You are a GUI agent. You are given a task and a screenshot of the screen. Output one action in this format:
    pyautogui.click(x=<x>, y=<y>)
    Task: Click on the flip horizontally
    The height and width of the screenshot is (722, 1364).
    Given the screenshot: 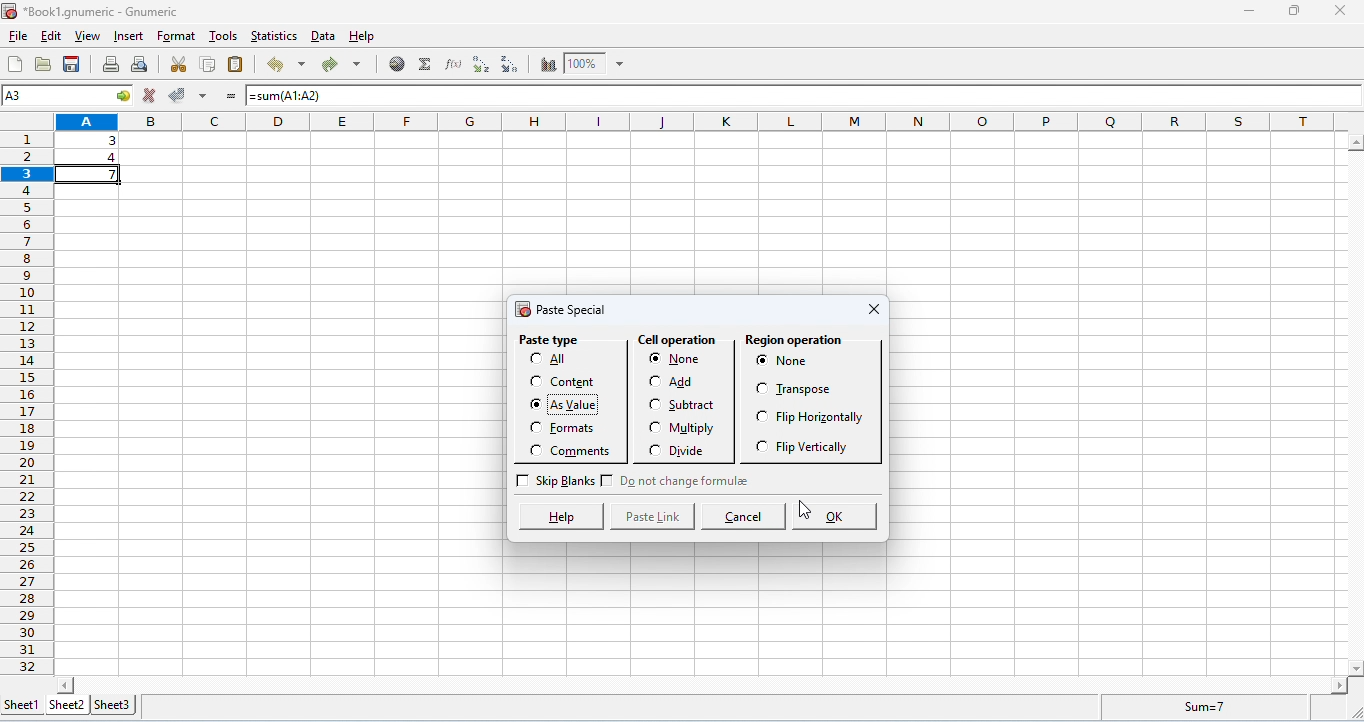 What is the action you would take?
    pyautogui.click(x=829, y=420)
    